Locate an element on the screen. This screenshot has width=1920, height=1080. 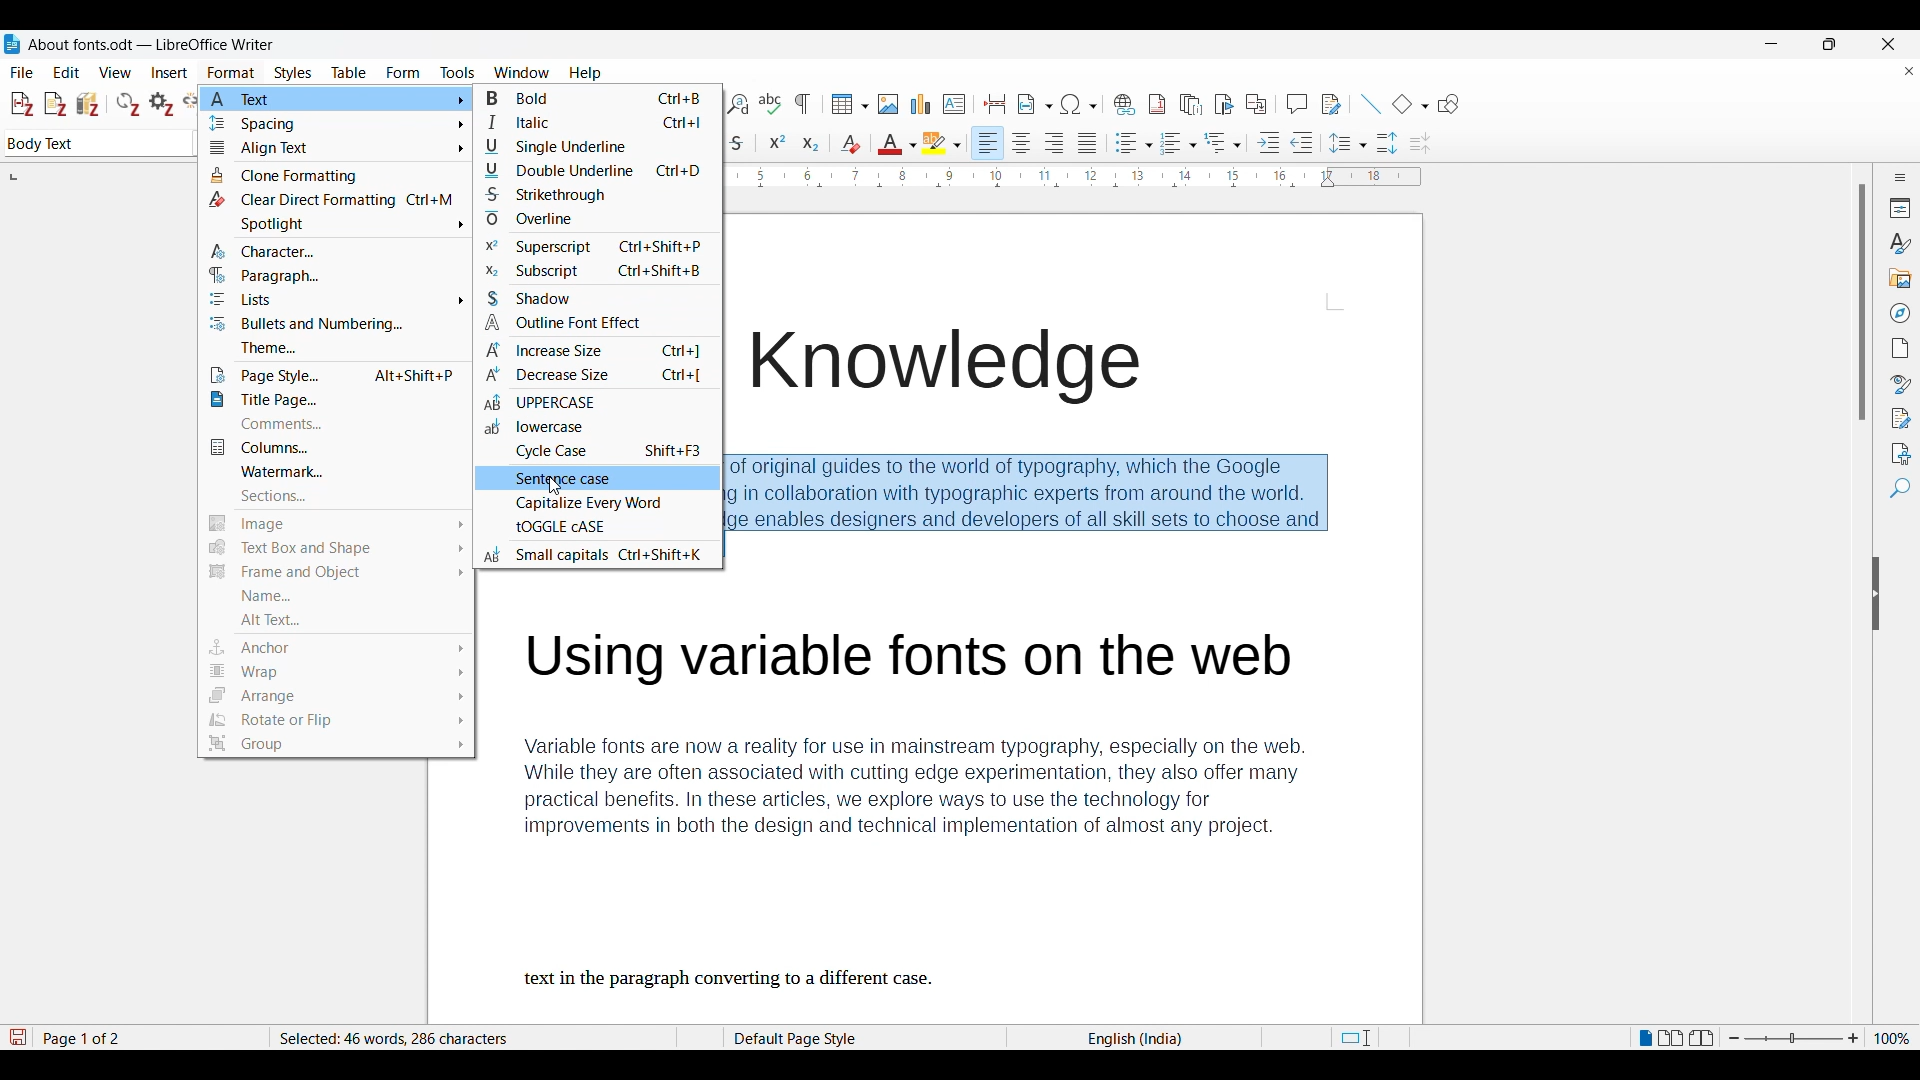
Strikethrough is located at coordinates (594, 193).